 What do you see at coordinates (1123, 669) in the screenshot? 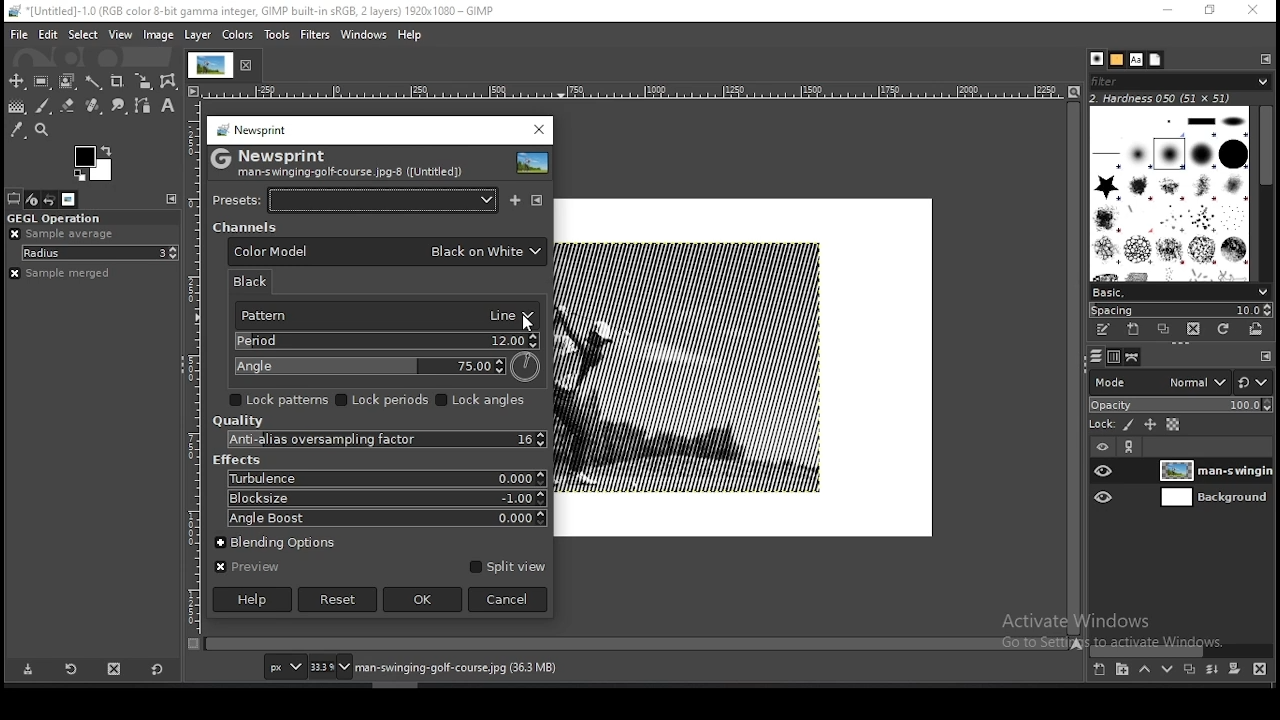
I see `create a new layer group` at bounding box center [1123, 669].